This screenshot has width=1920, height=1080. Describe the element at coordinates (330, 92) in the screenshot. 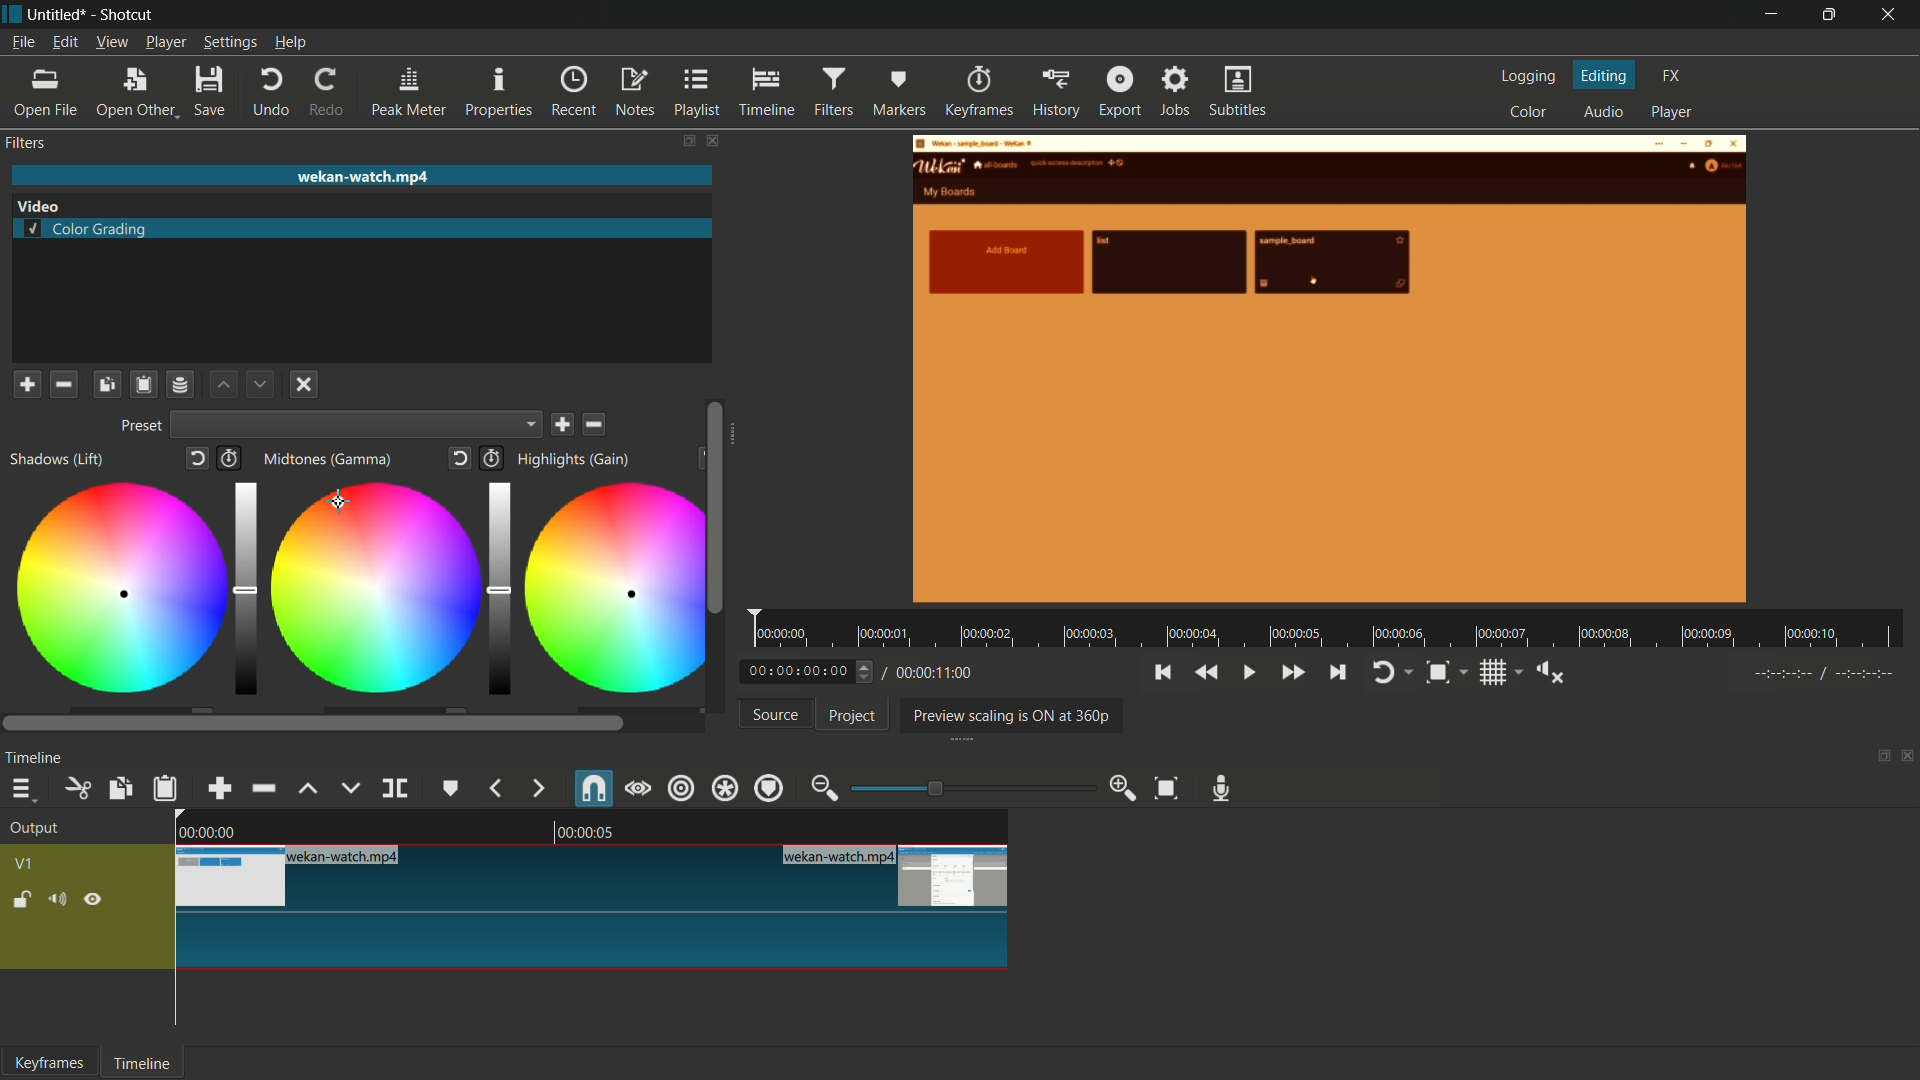

I see `redo` at that location.